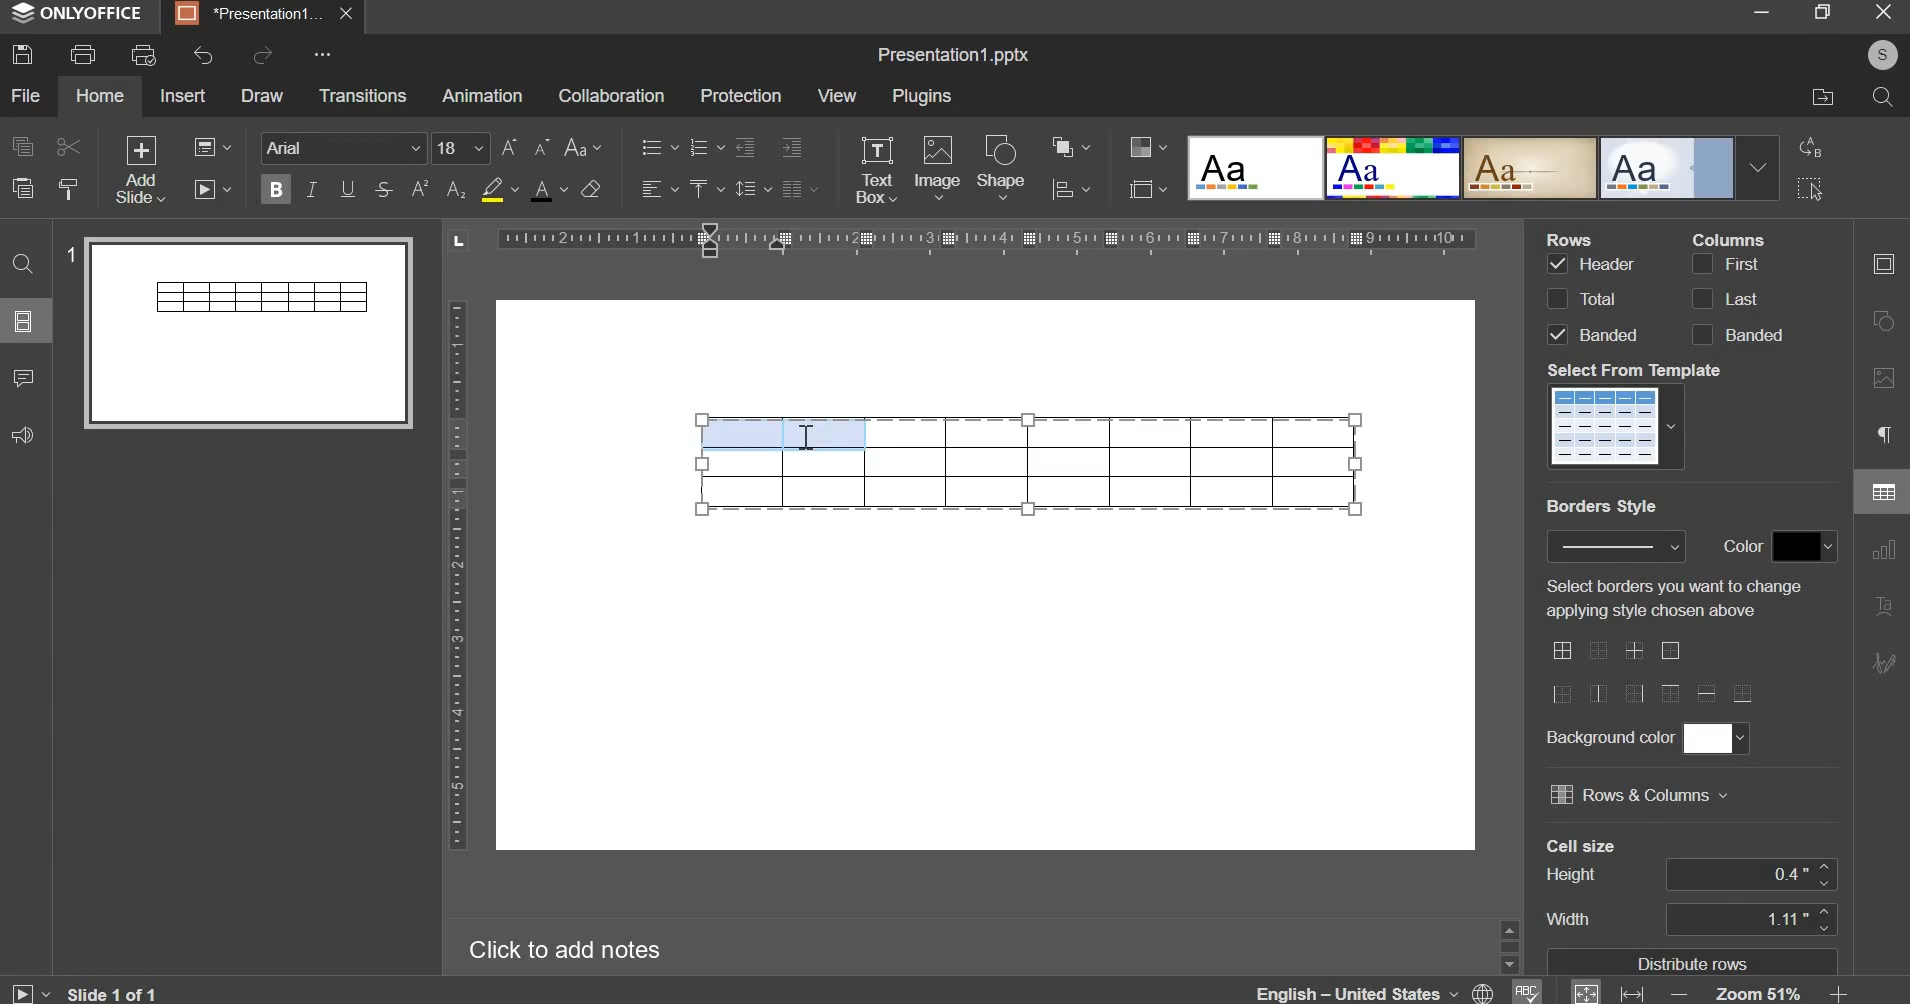  What do you see at coordinates (141, 171) in the screenshot?
I see `add slide` at bounding box center [141, 171].